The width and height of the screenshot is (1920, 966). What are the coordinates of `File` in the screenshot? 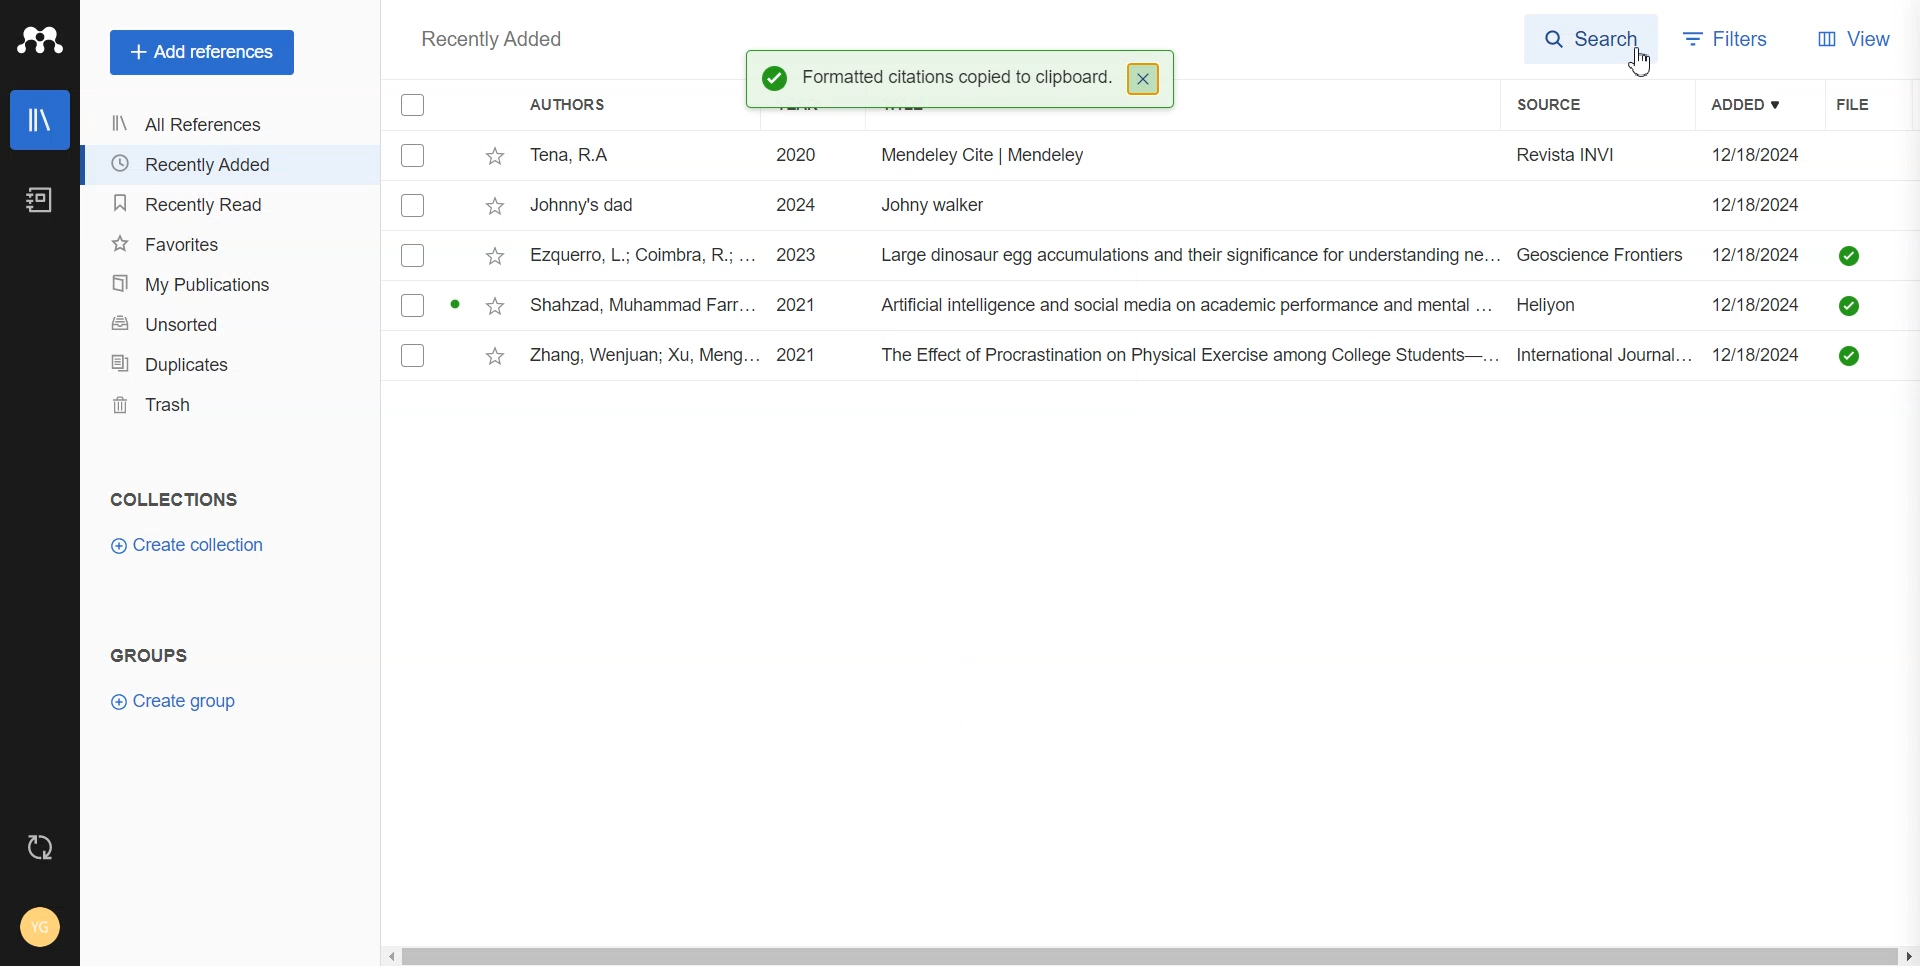 It's located at (1867, 103).